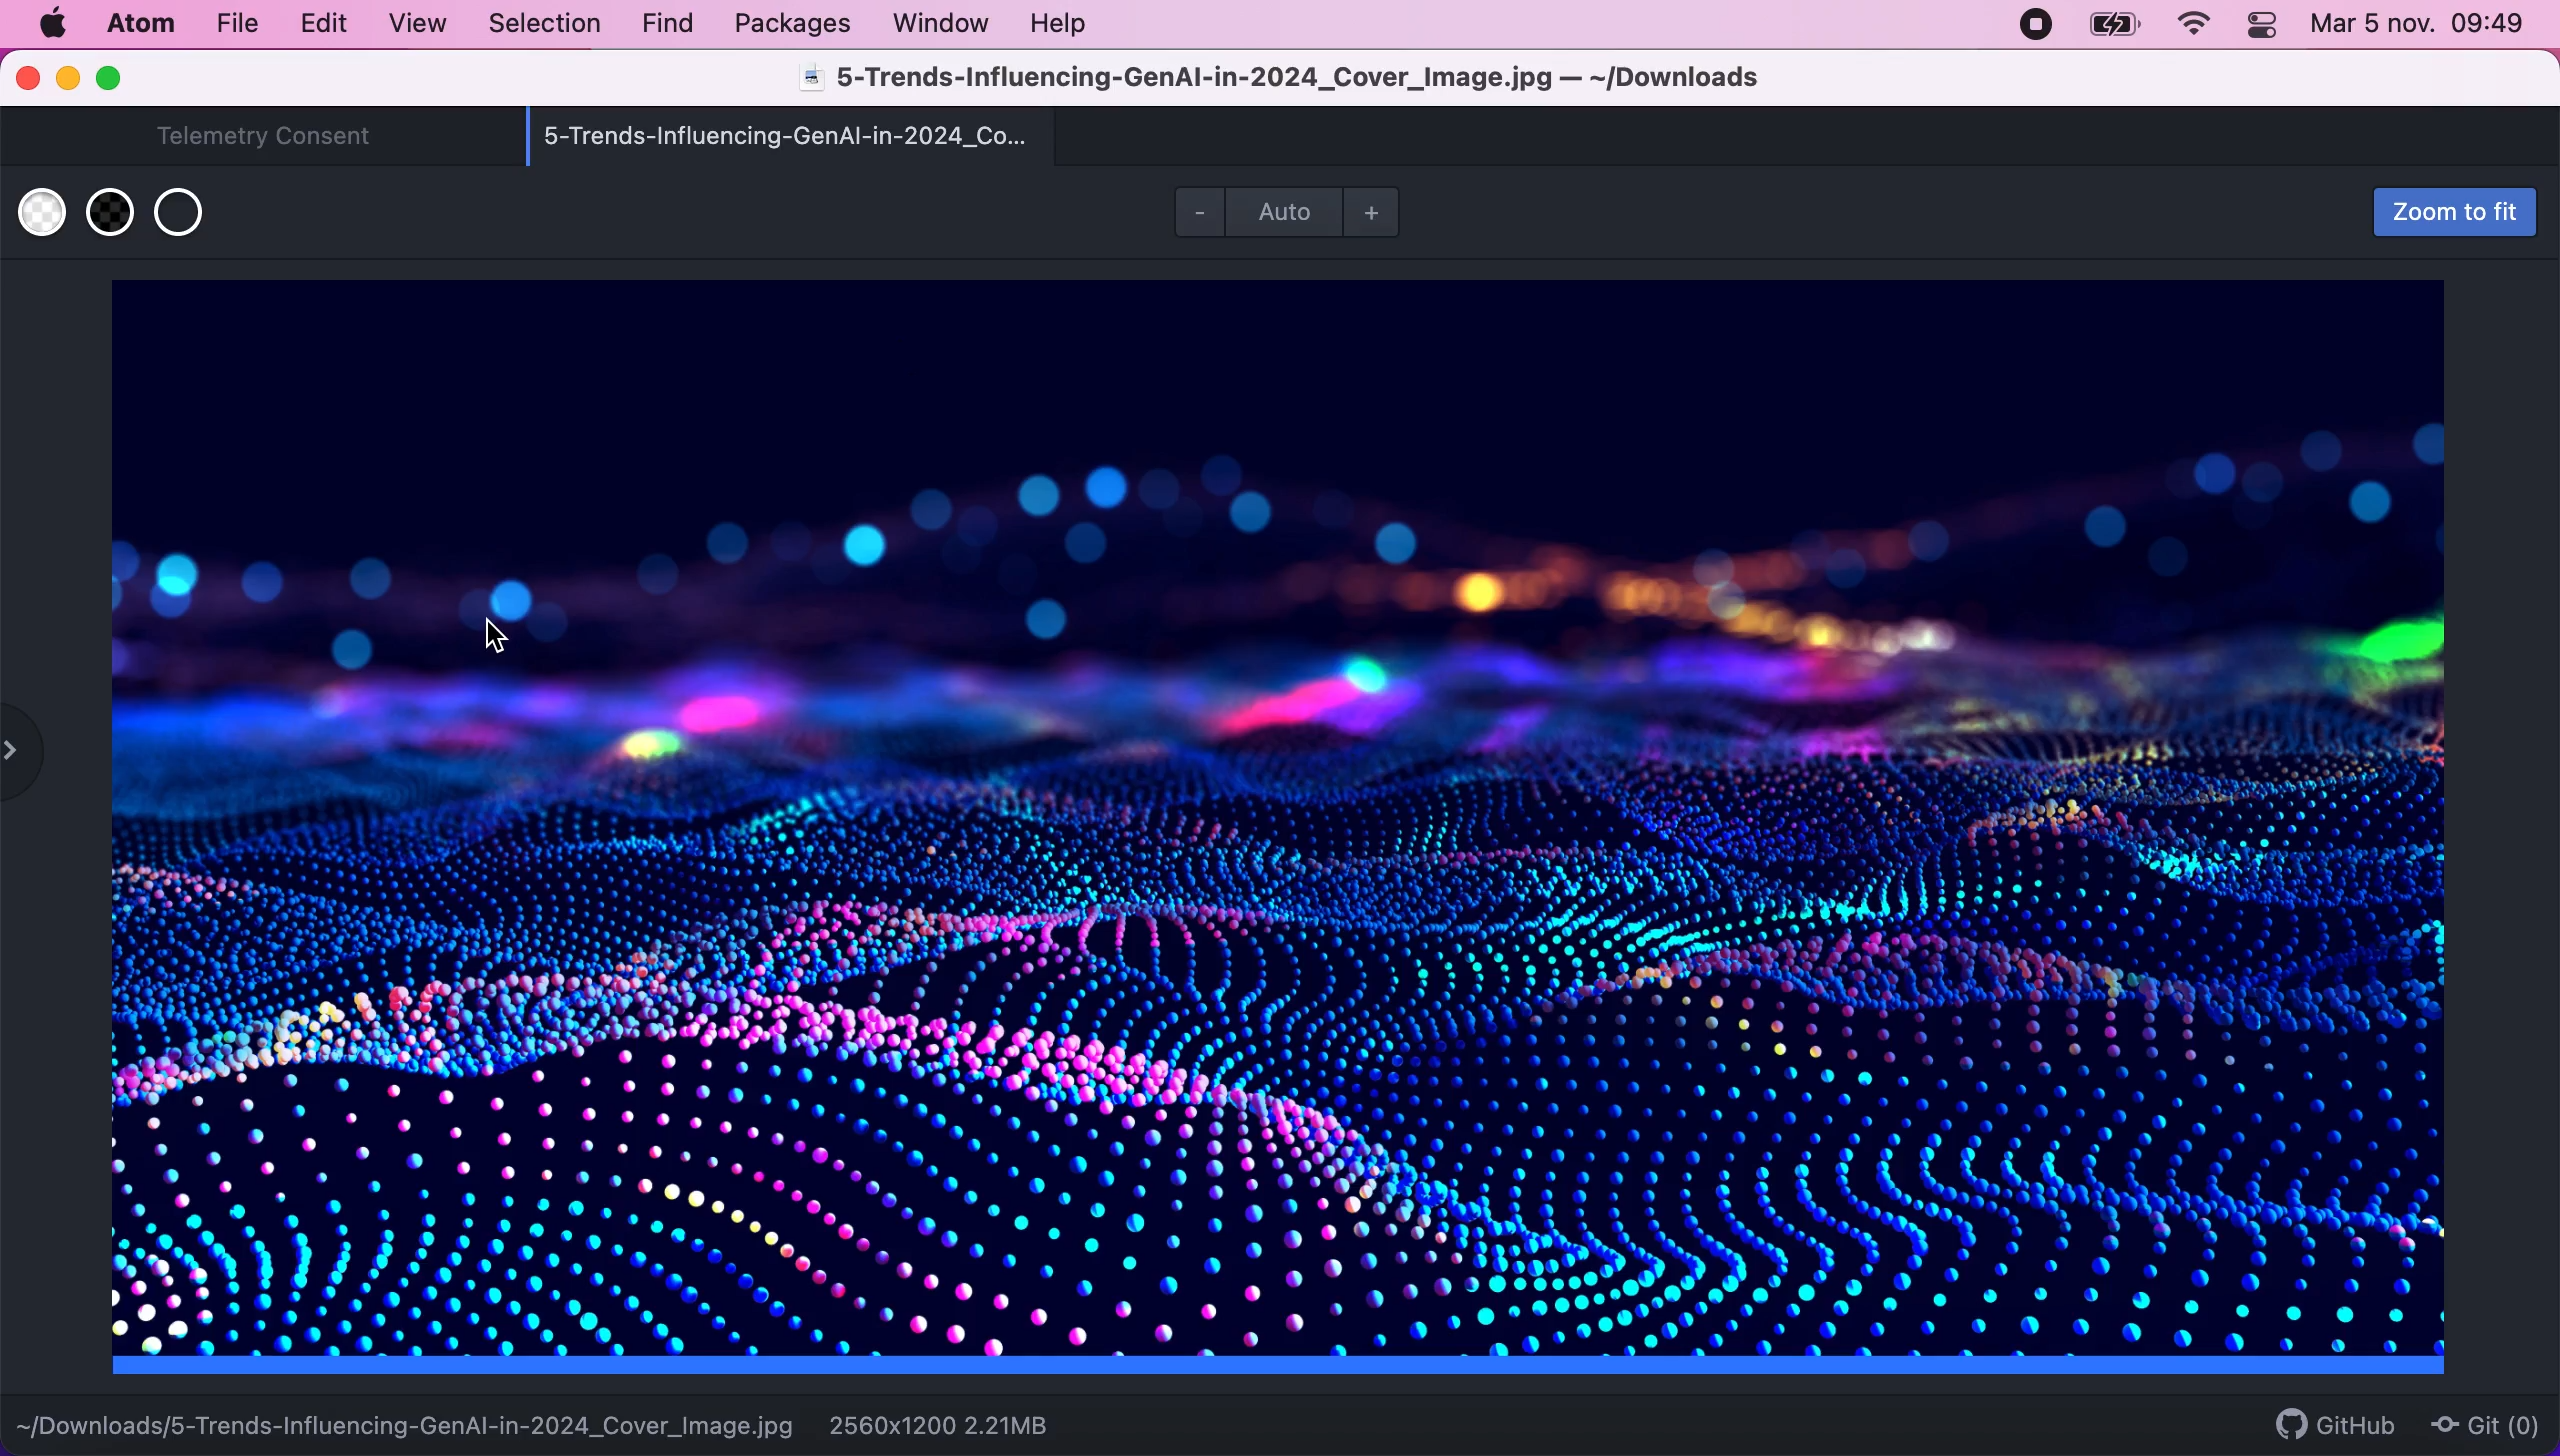  What do you see at coordinates (2394, 1420) in the screenshot?
I see `github git (0)` at bounding box center [2394, 1420].